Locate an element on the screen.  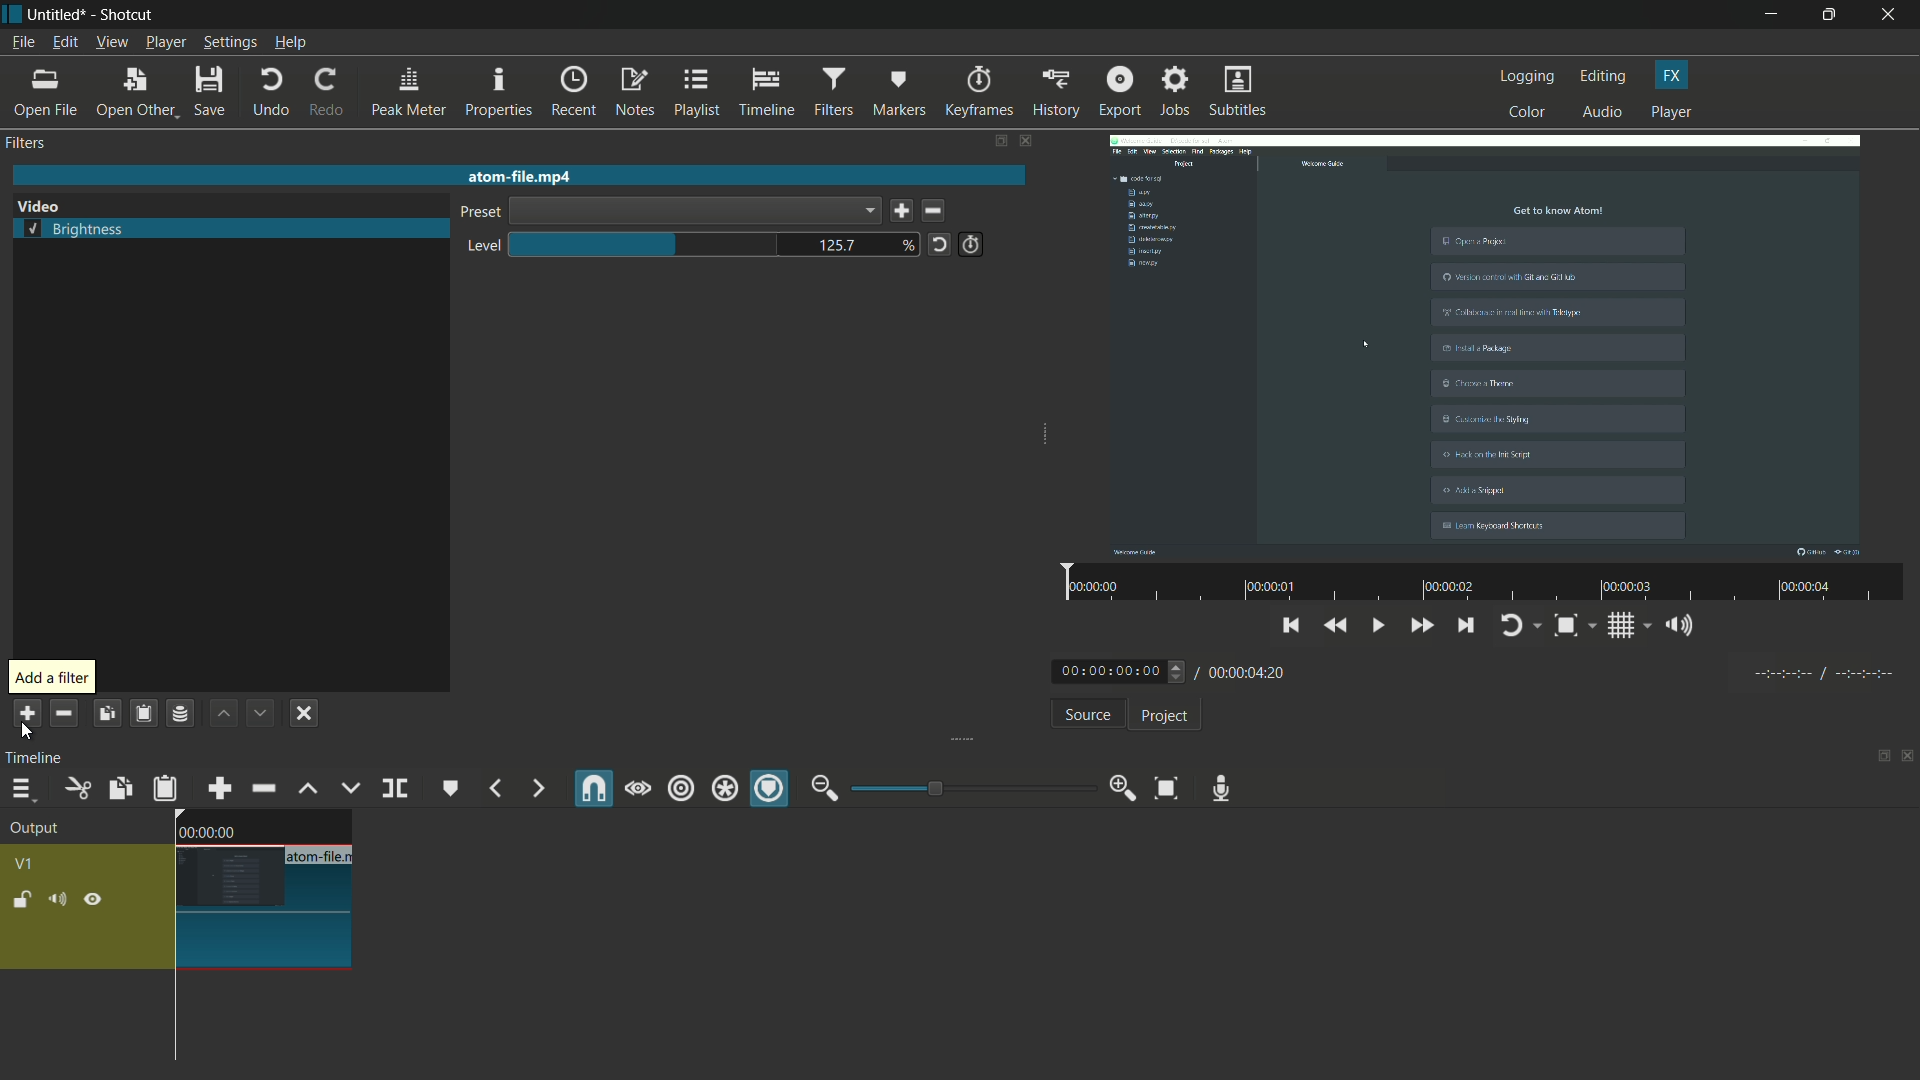
timeline is located at coordinates (768, 93).